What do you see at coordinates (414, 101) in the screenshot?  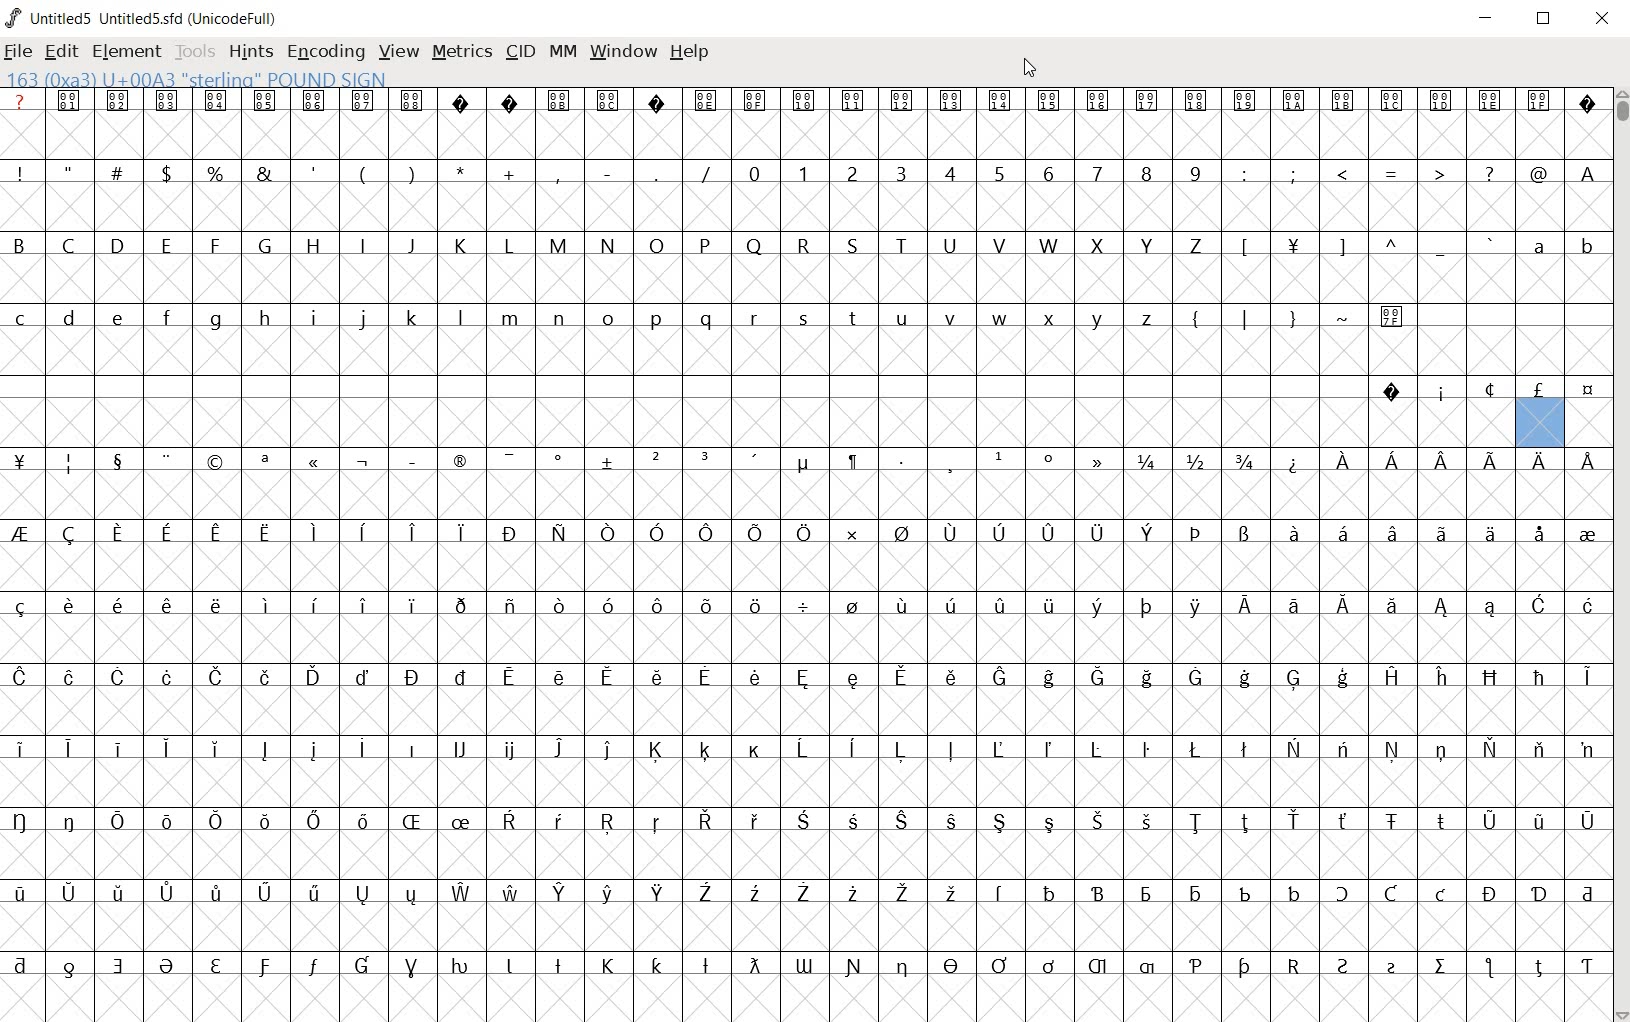 I see `Symbol` at bounding box center [414, 101].